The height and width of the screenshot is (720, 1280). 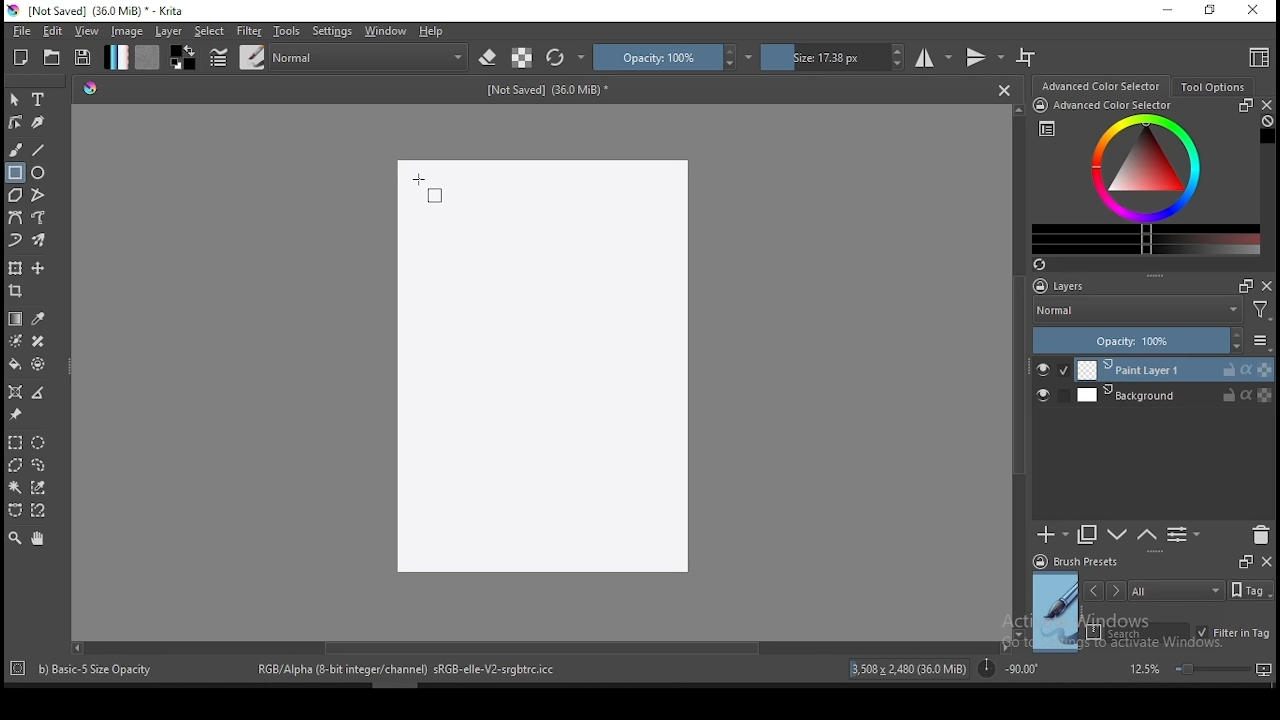 What do you see at coordinates (17, 341) in the screenshot?
I see `colorize mask tool` at bounding box center [17, 341].